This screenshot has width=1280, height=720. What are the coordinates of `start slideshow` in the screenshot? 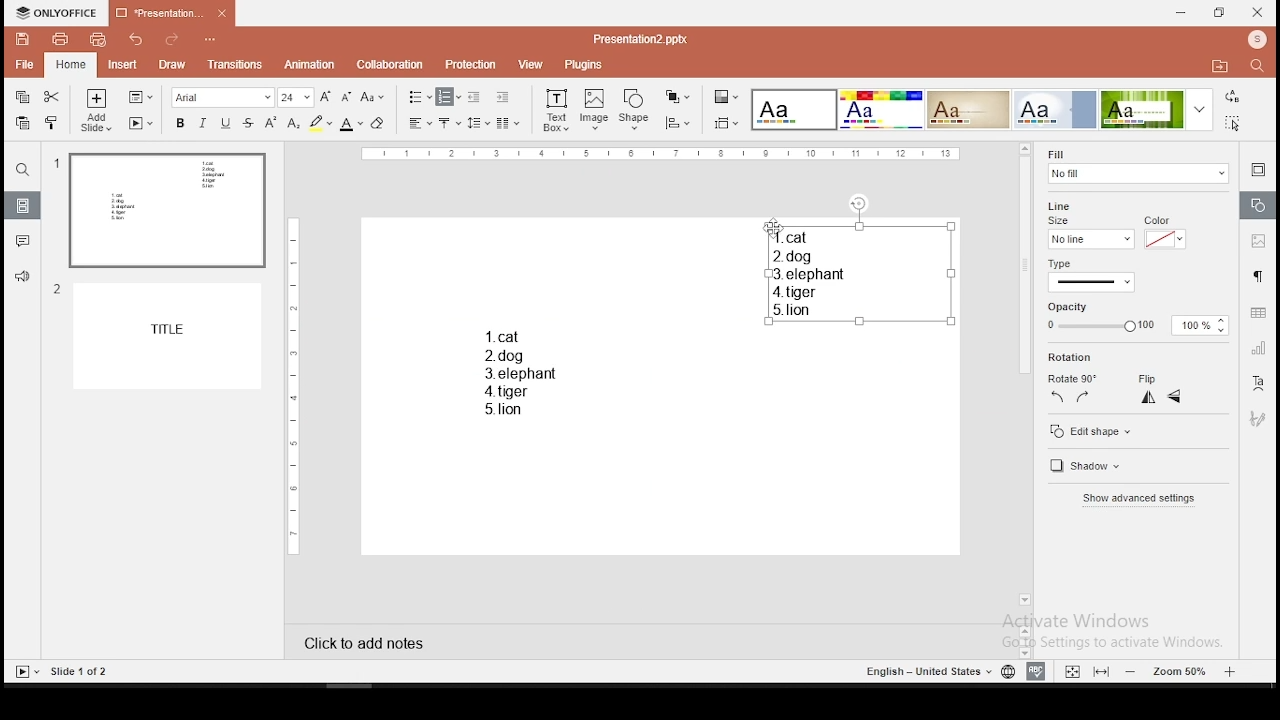 It's located at (141, 123).